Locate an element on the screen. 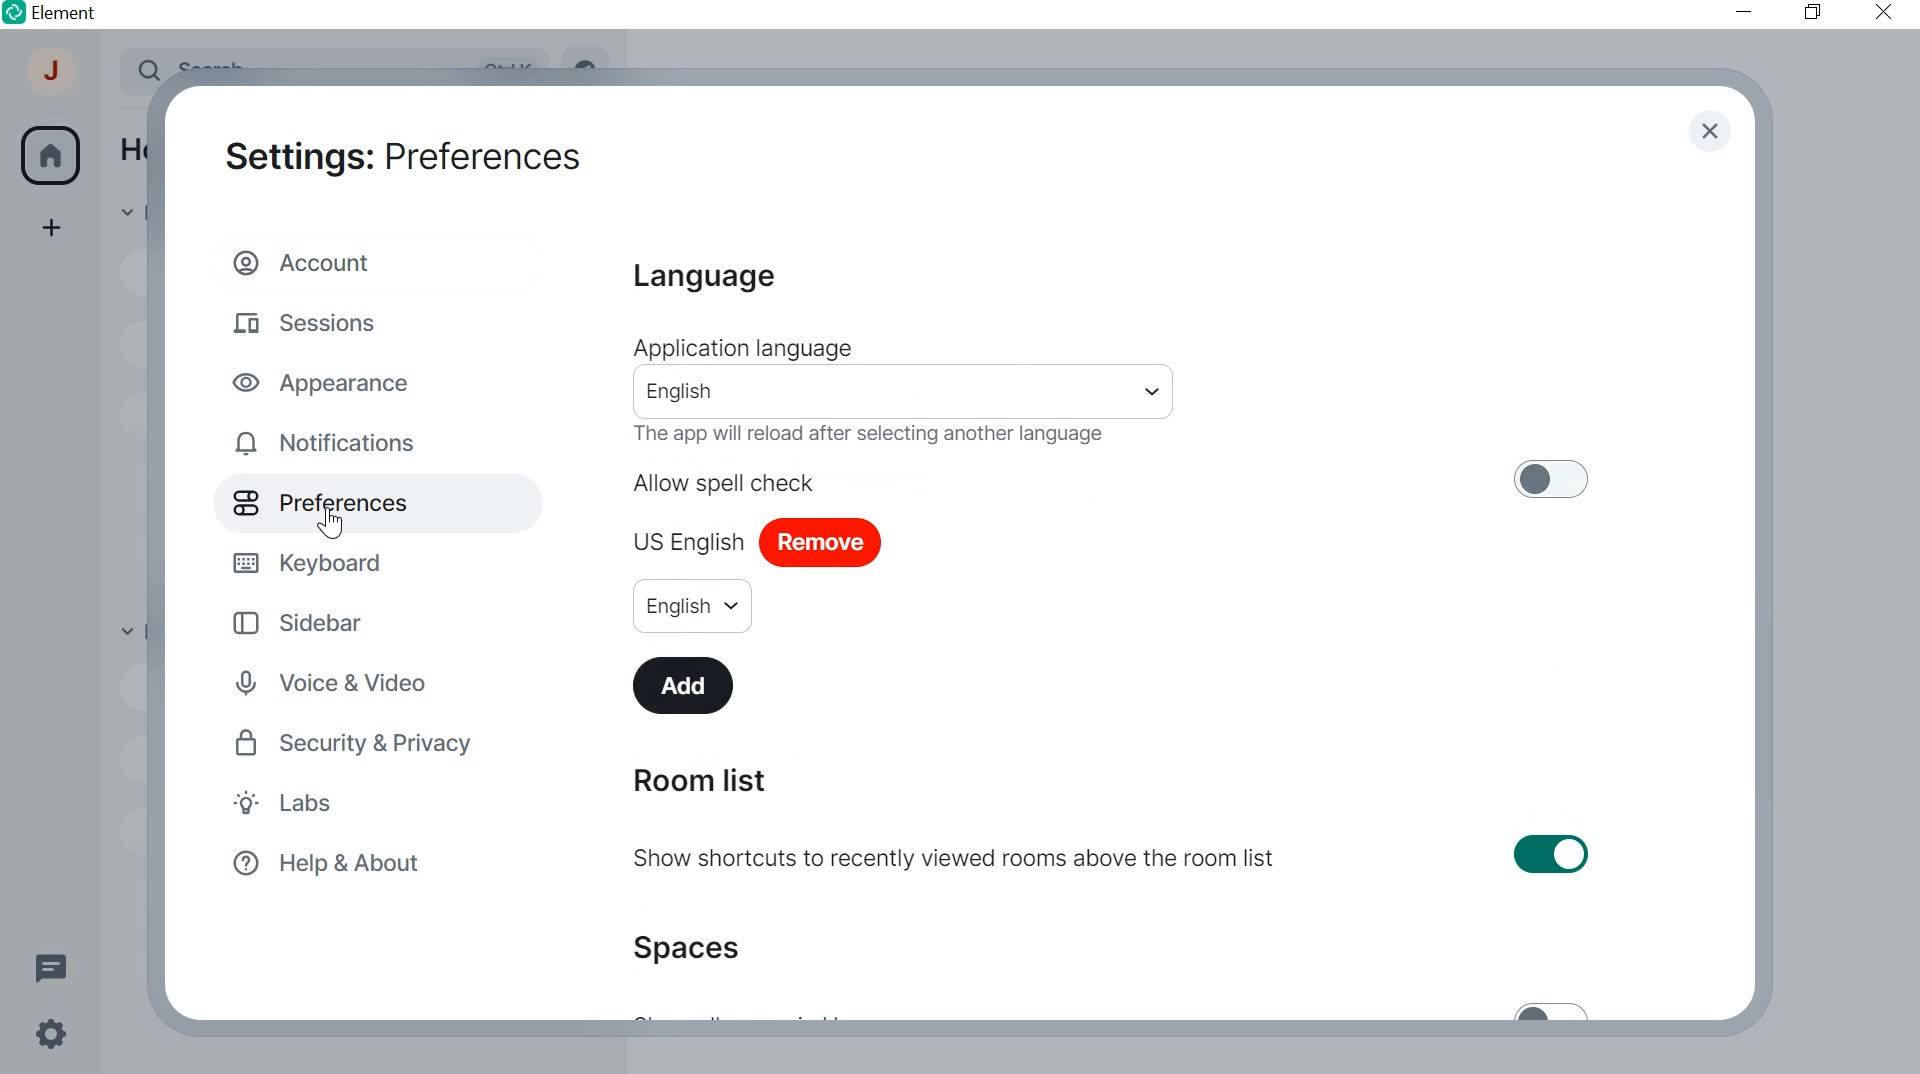 Image resolution: width=1920 pixels, height=1074 pixels. SETTINGS: PREFERENCES is located at coordinates (402, 153).